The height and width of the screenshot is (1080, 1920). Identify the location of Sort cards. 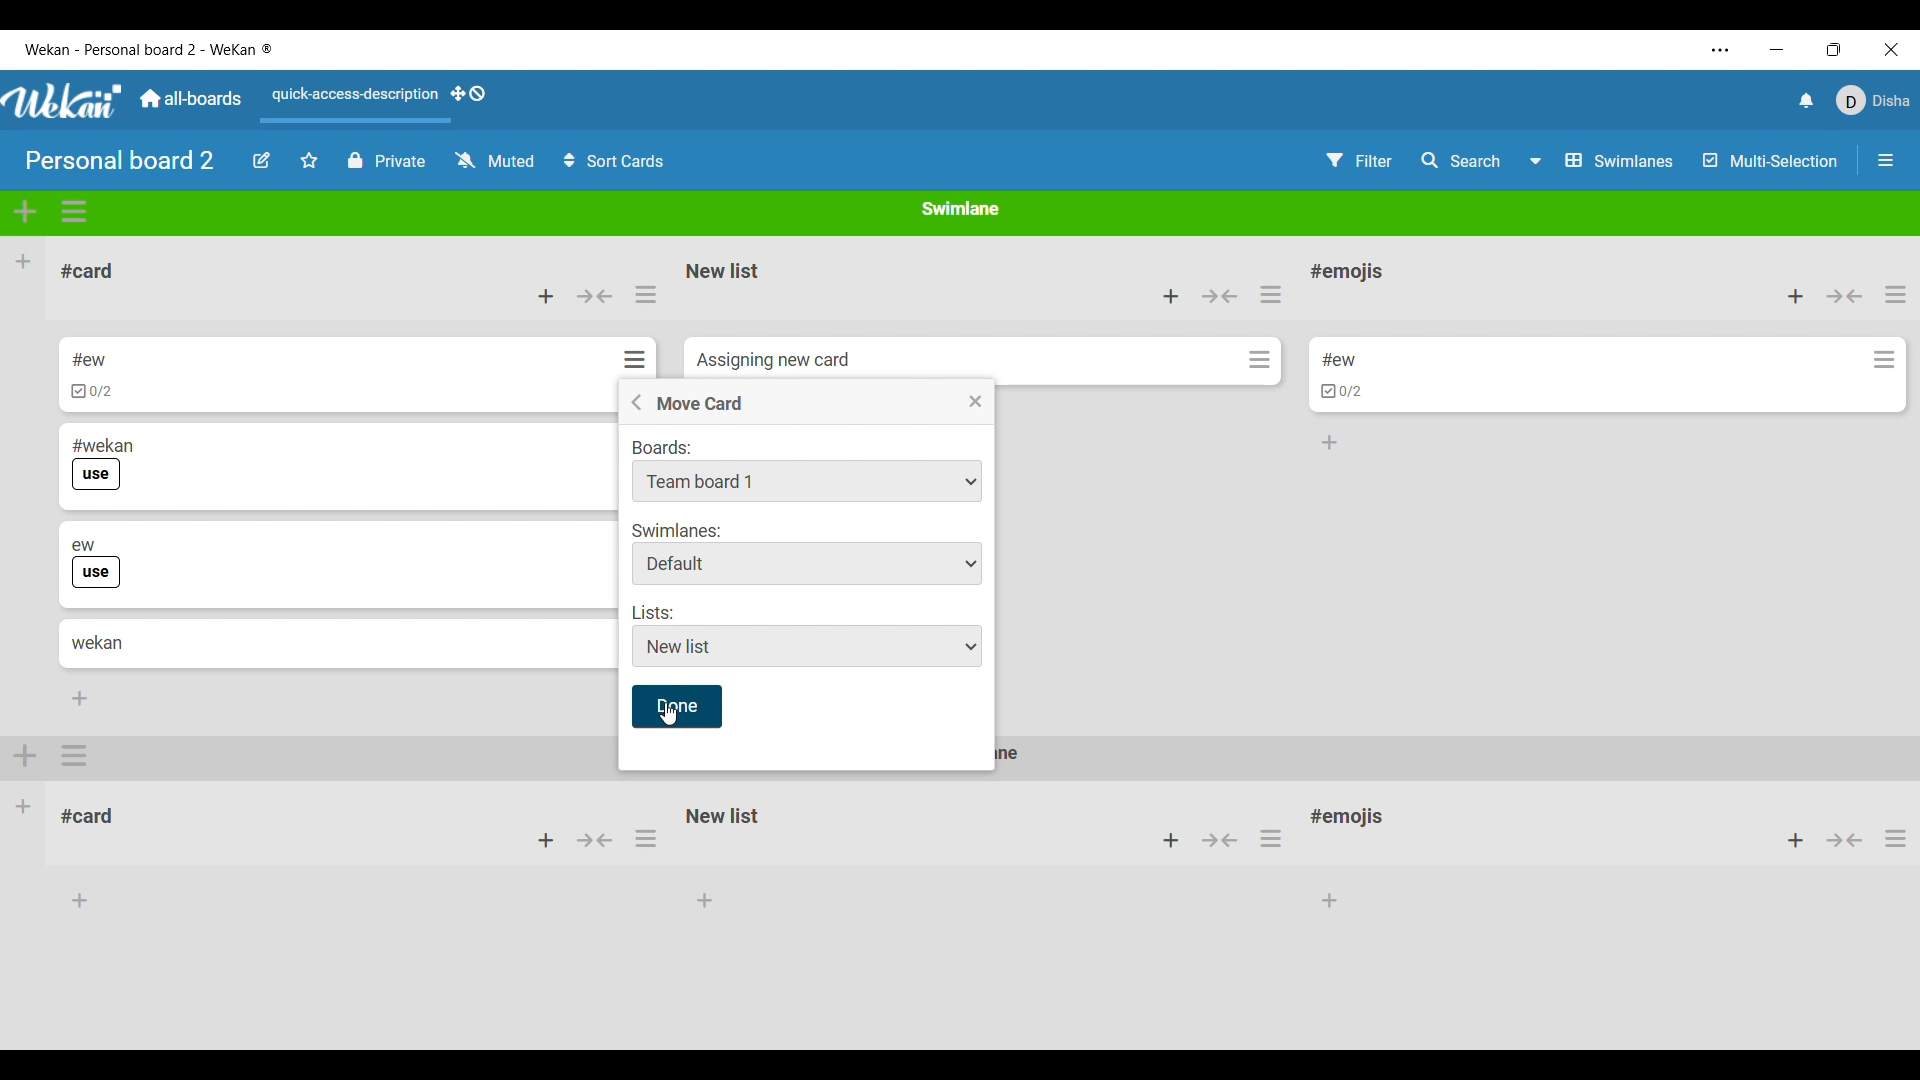
(613, 161).